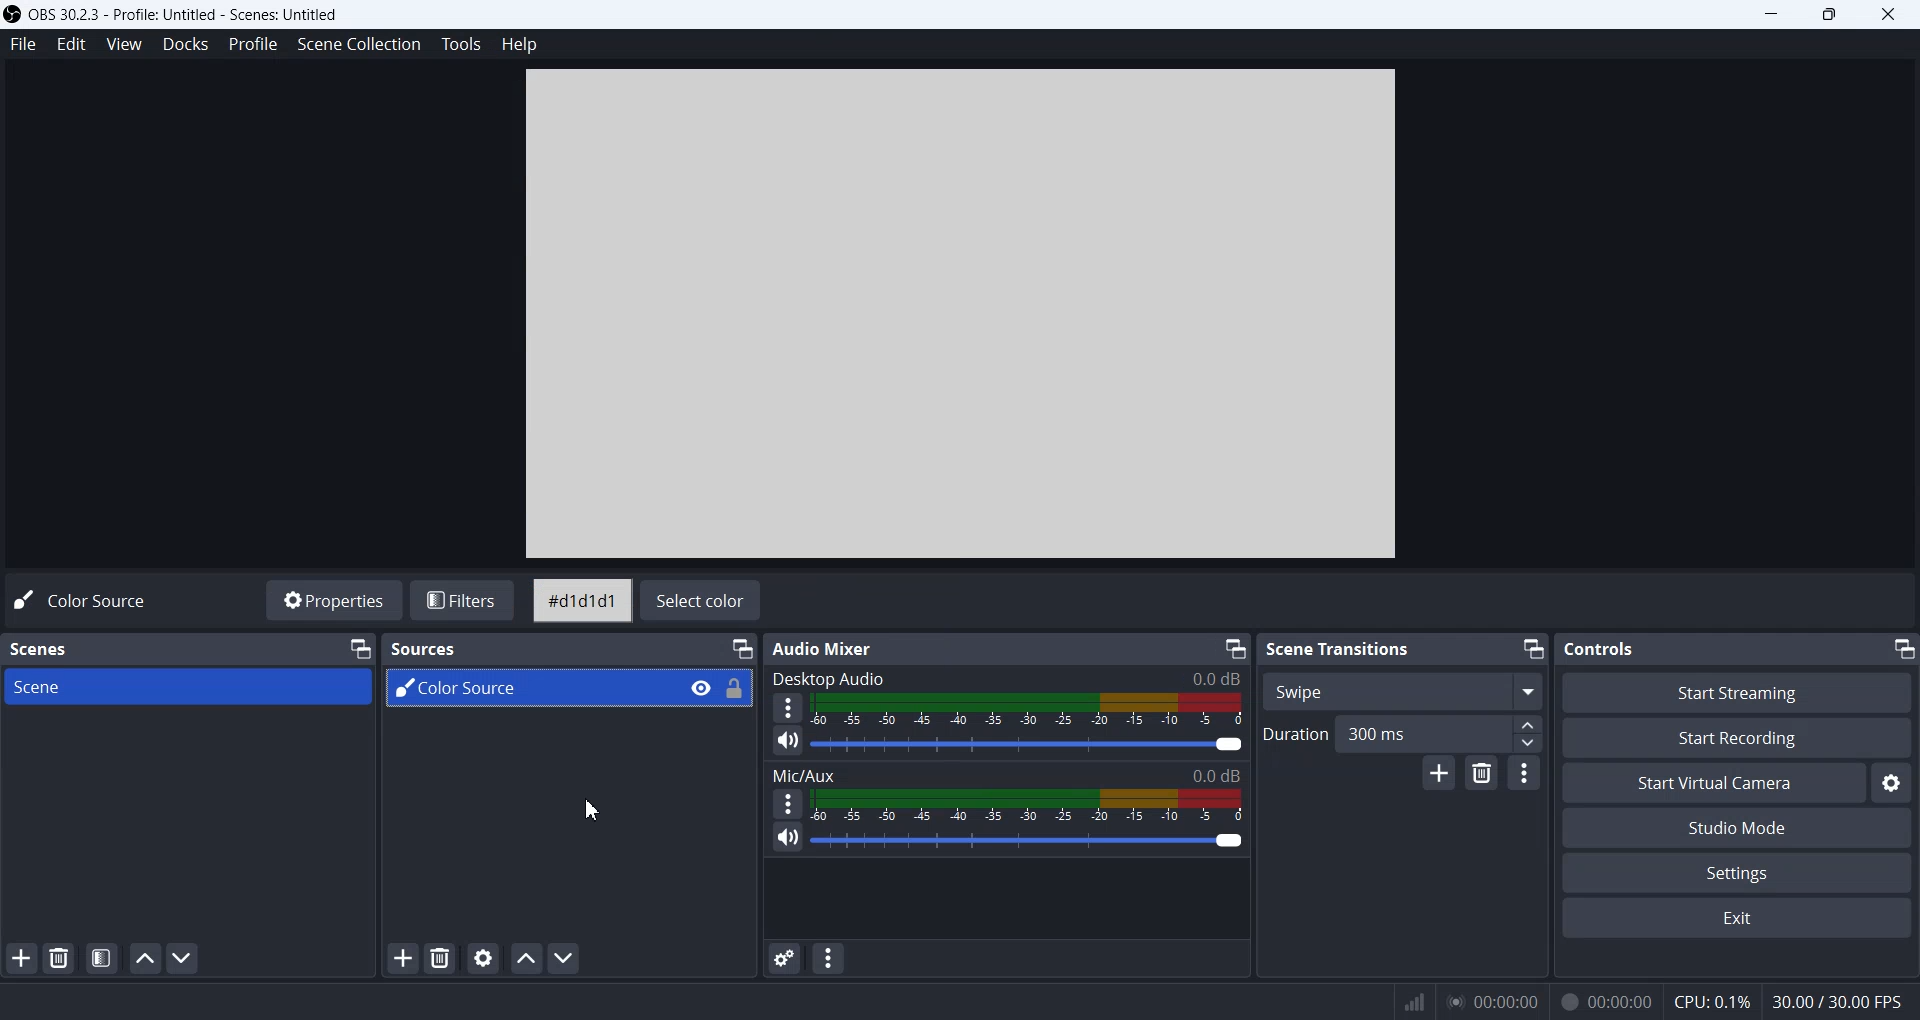 Image resolution: width=1920 pixels, height=1020 pixels. Describe the element at coordinates (1030, 744) in the screenshot. I see `Sound Adjuster` at that location.